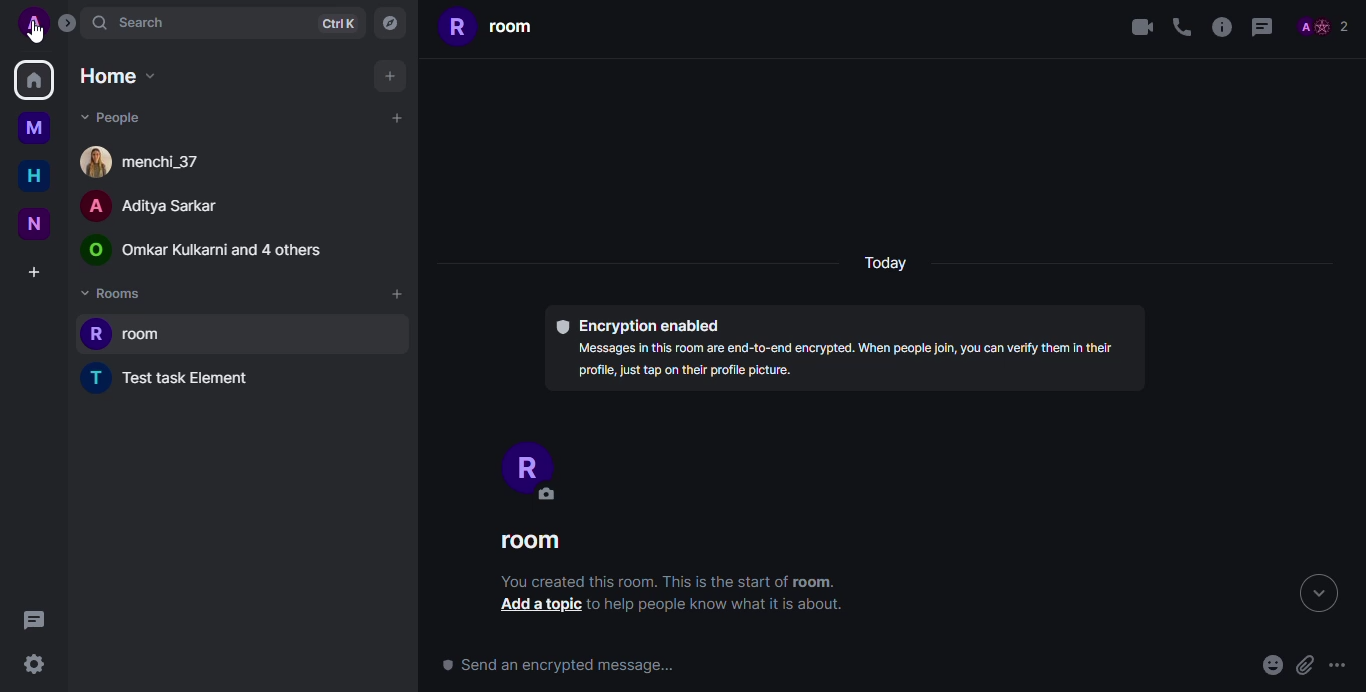 This screenshot has height=692, width=1366. What do you see at coordinates (145, 162) in the screenshot?
I see `munch_37 room` at bounding box center [145, 162].